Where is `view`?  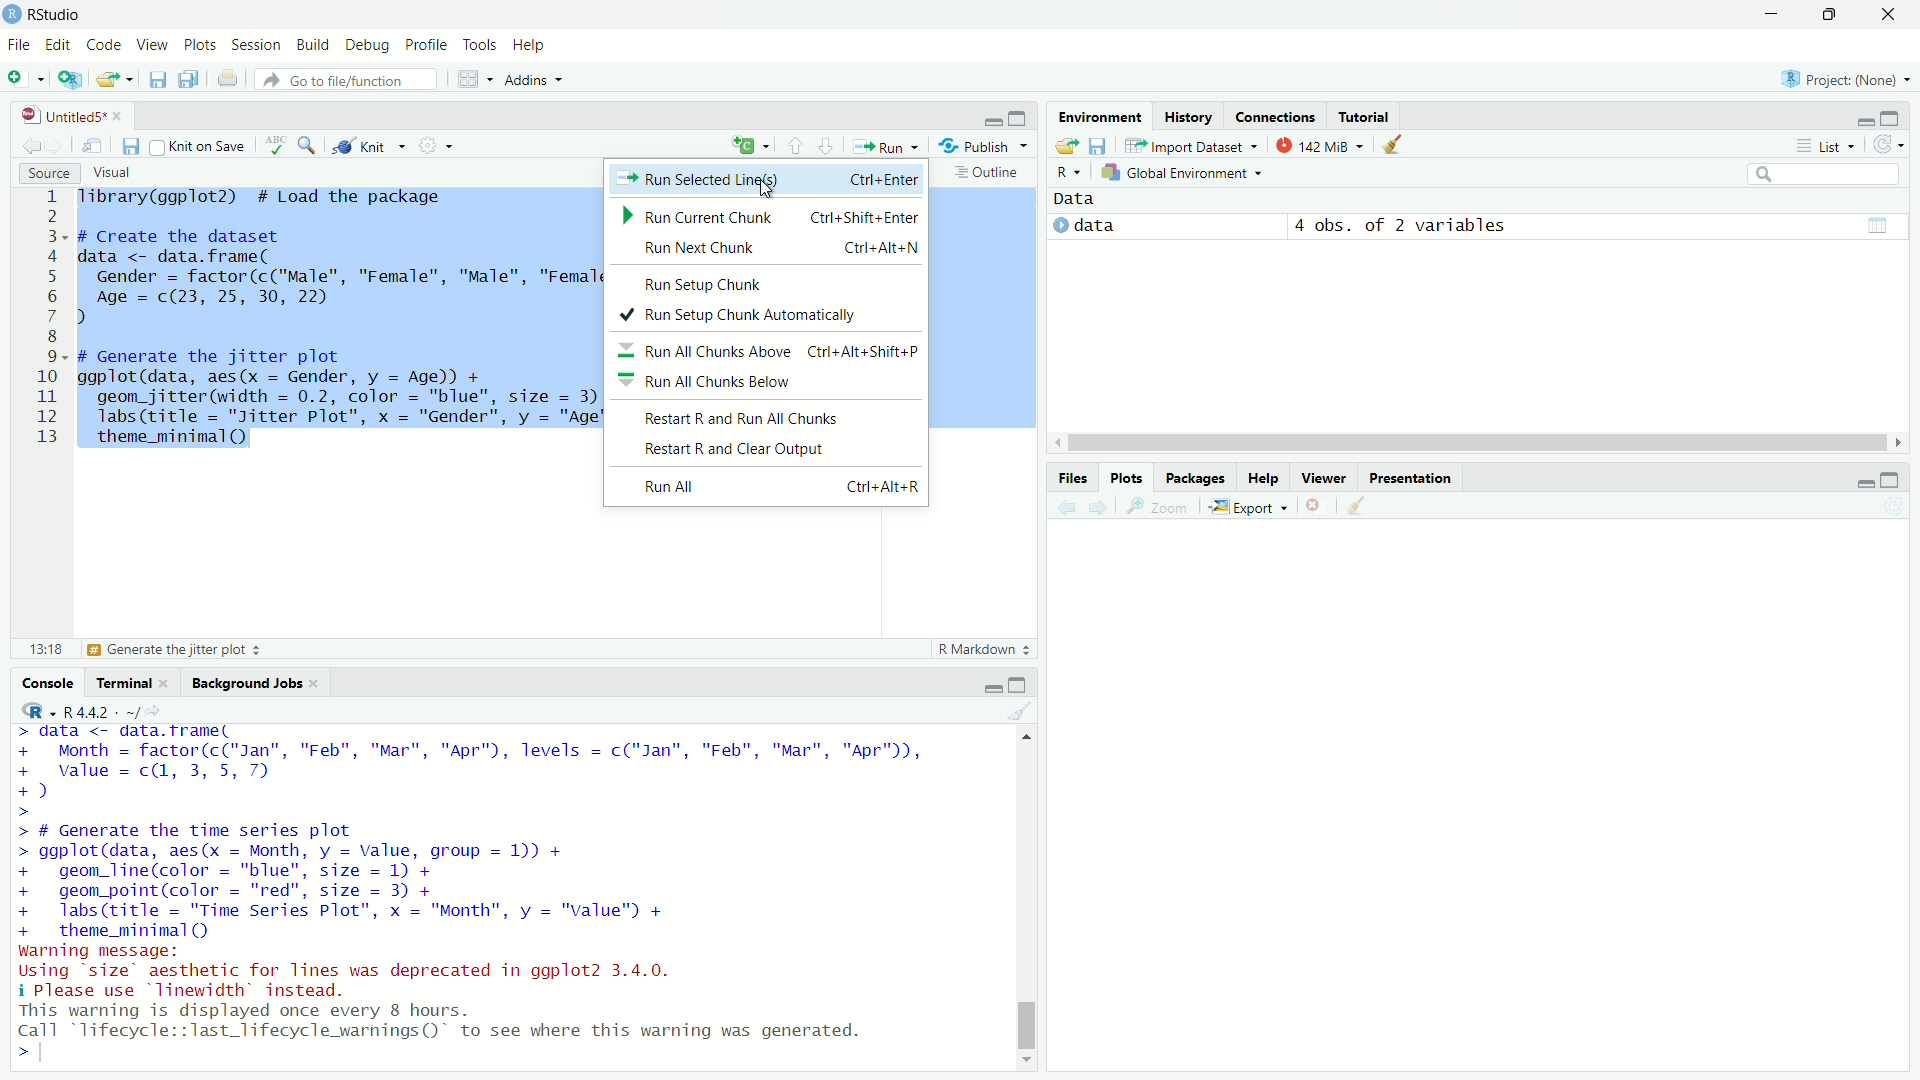
view is located at coordinates (148, 44).